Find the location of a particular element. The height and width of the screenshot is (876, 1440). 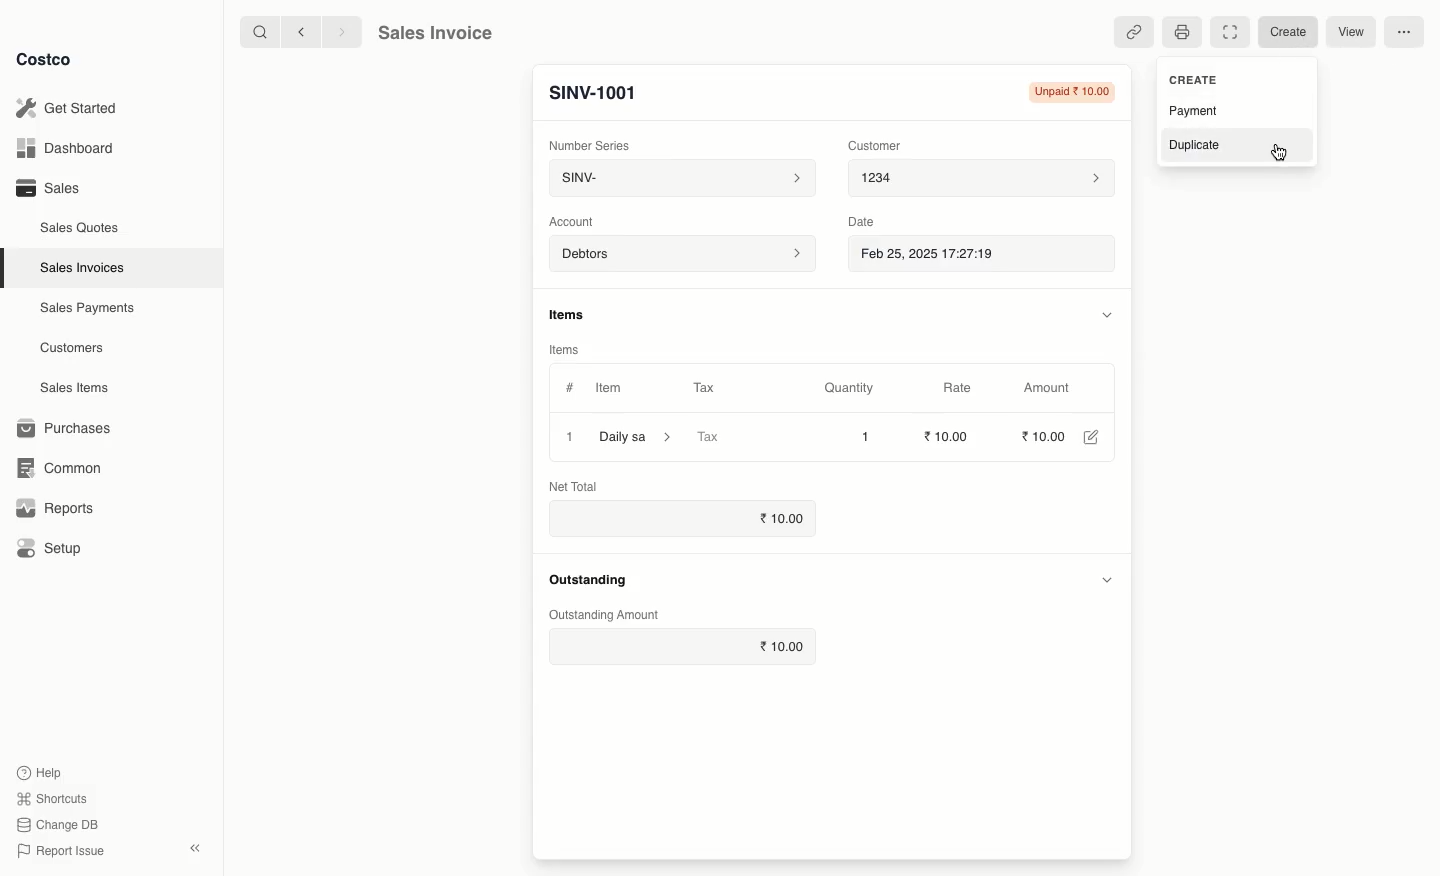

Get Started is located at coordinates (74, 107).